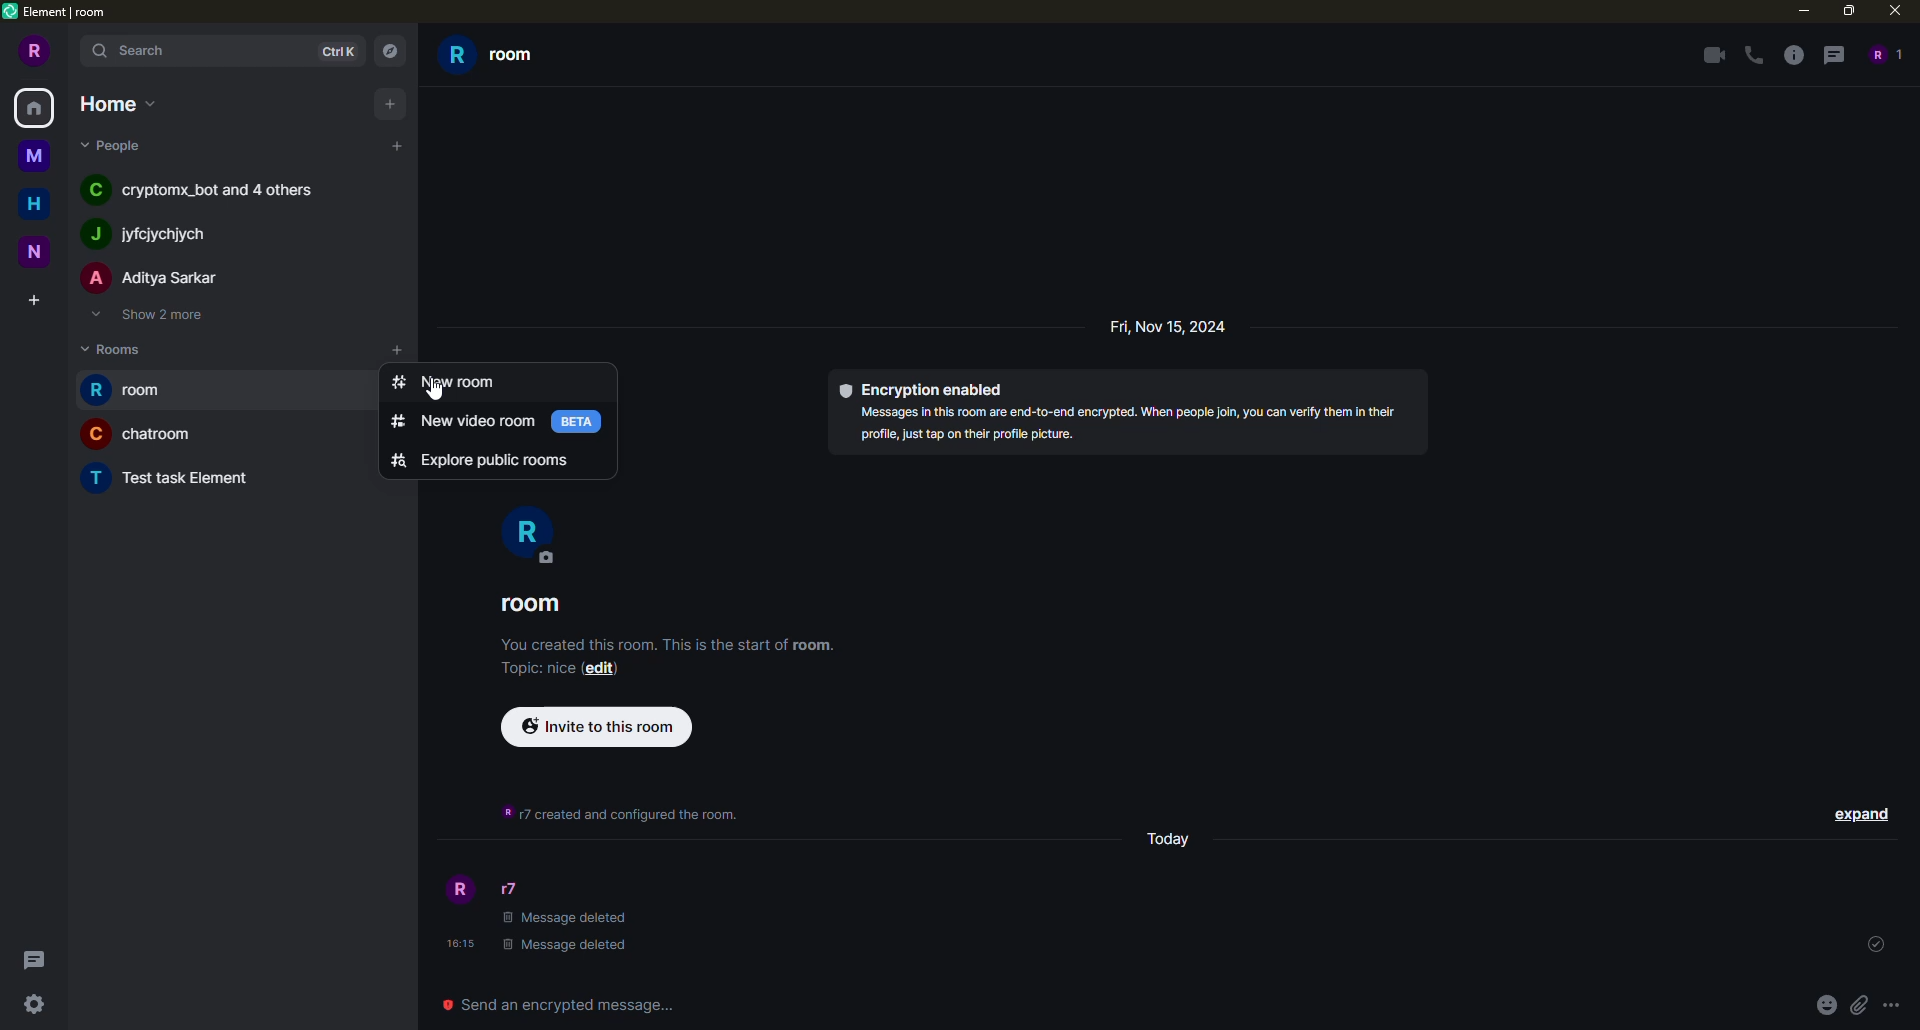  Describe the element at coordinates (580, 420) in the screenshot. I see `beta` at that location.